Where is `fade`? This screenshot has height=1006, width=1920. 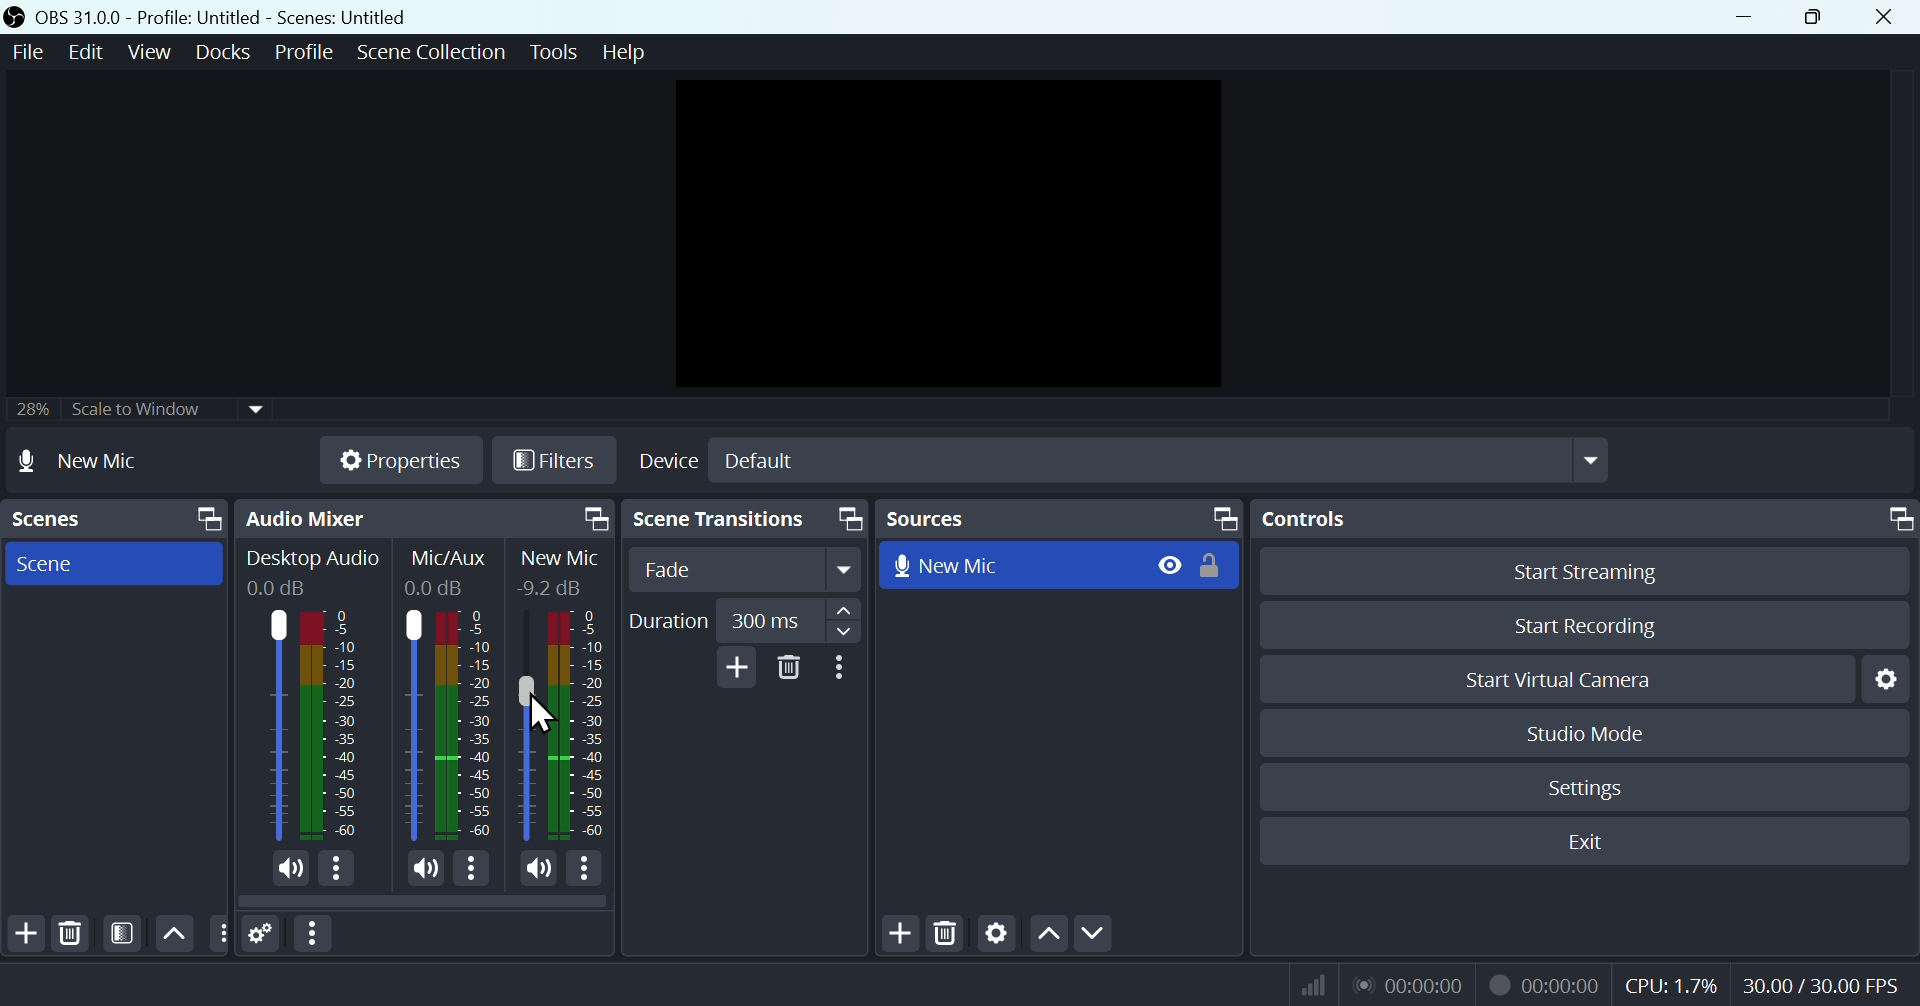 fade is located at coordinates (747, 570).